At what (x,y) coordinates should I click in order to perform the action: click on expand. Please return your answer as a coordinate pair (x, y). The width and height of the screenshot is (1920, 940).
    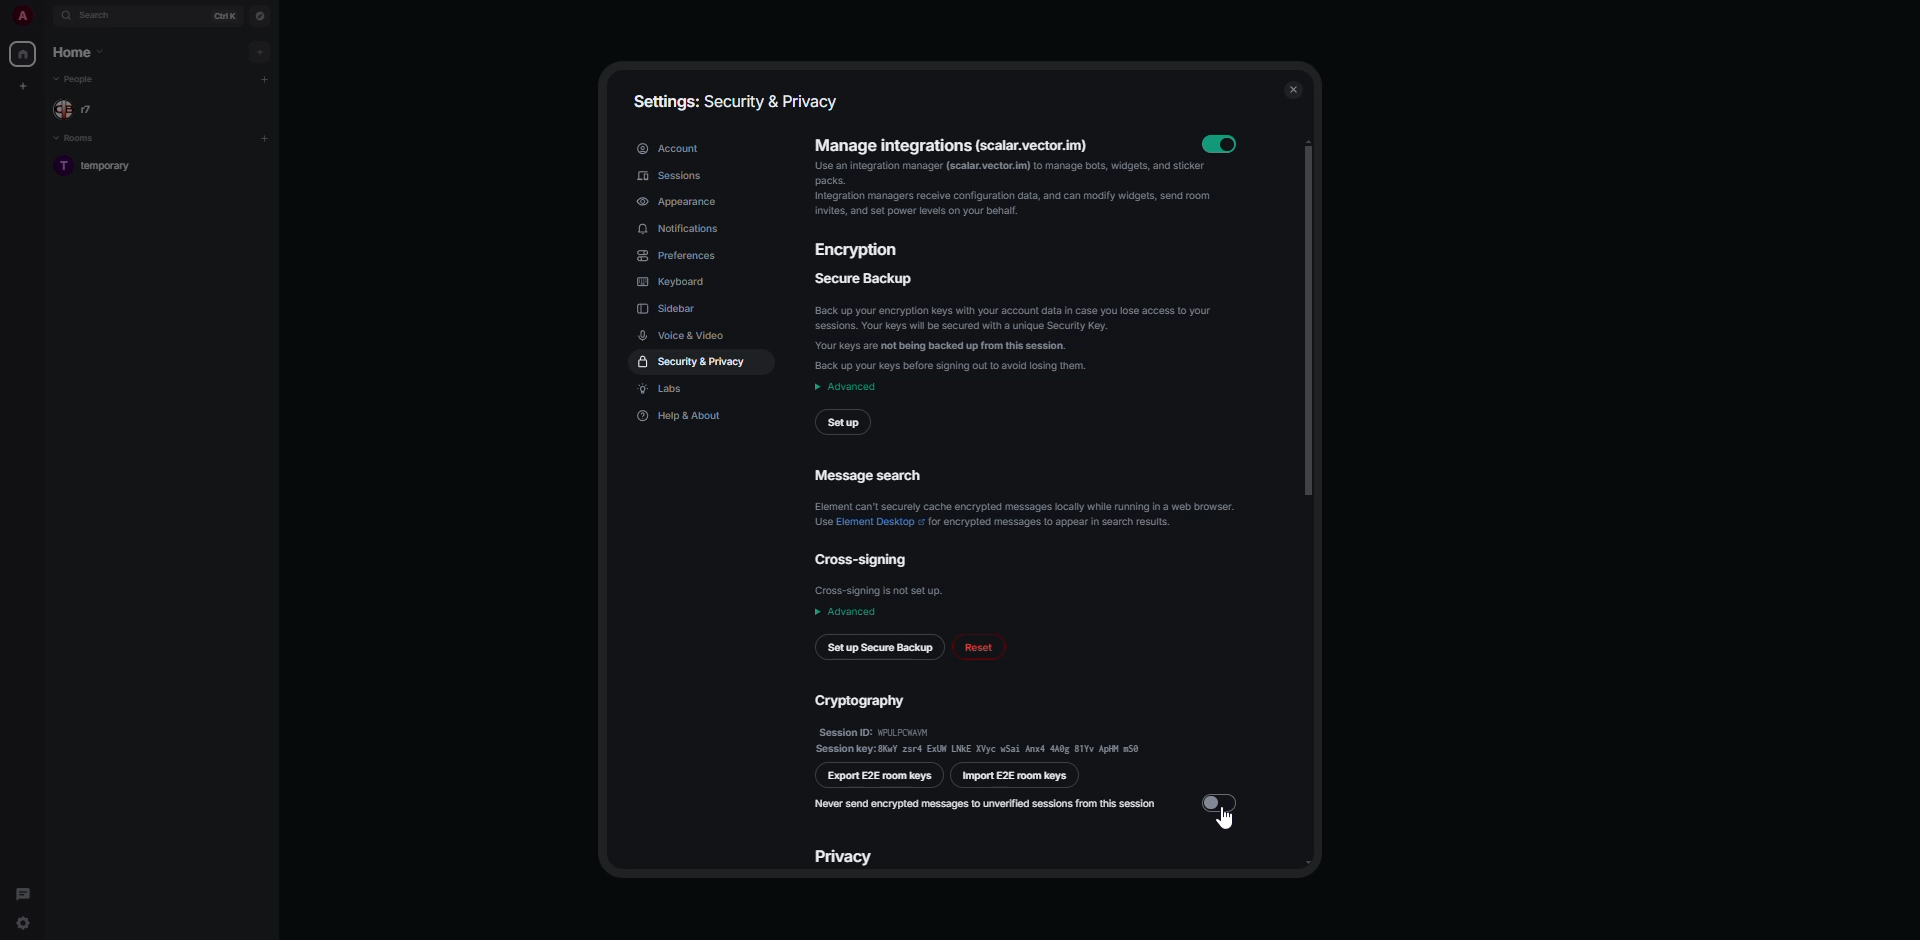
    Looking at the image, I should click on (45, 15).